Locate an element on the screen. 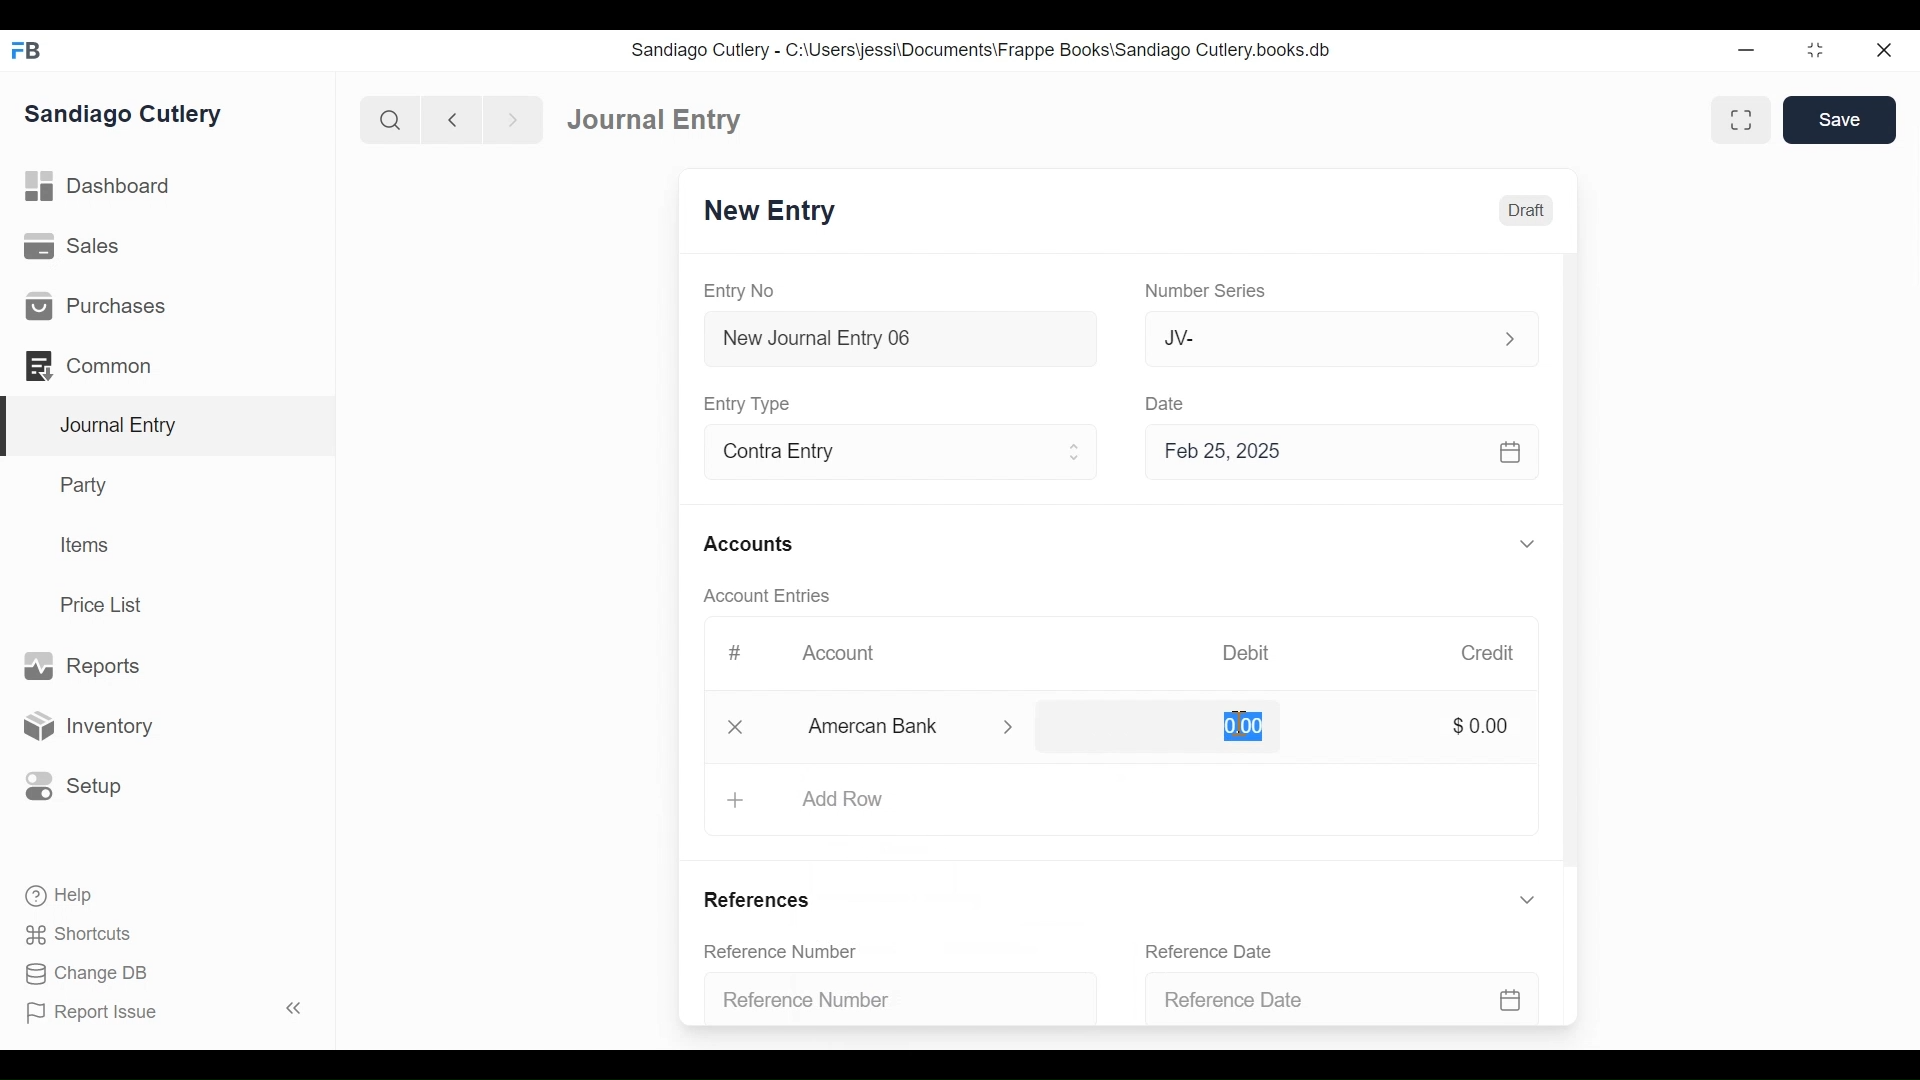  Reports is located at coordinates (81, 667).